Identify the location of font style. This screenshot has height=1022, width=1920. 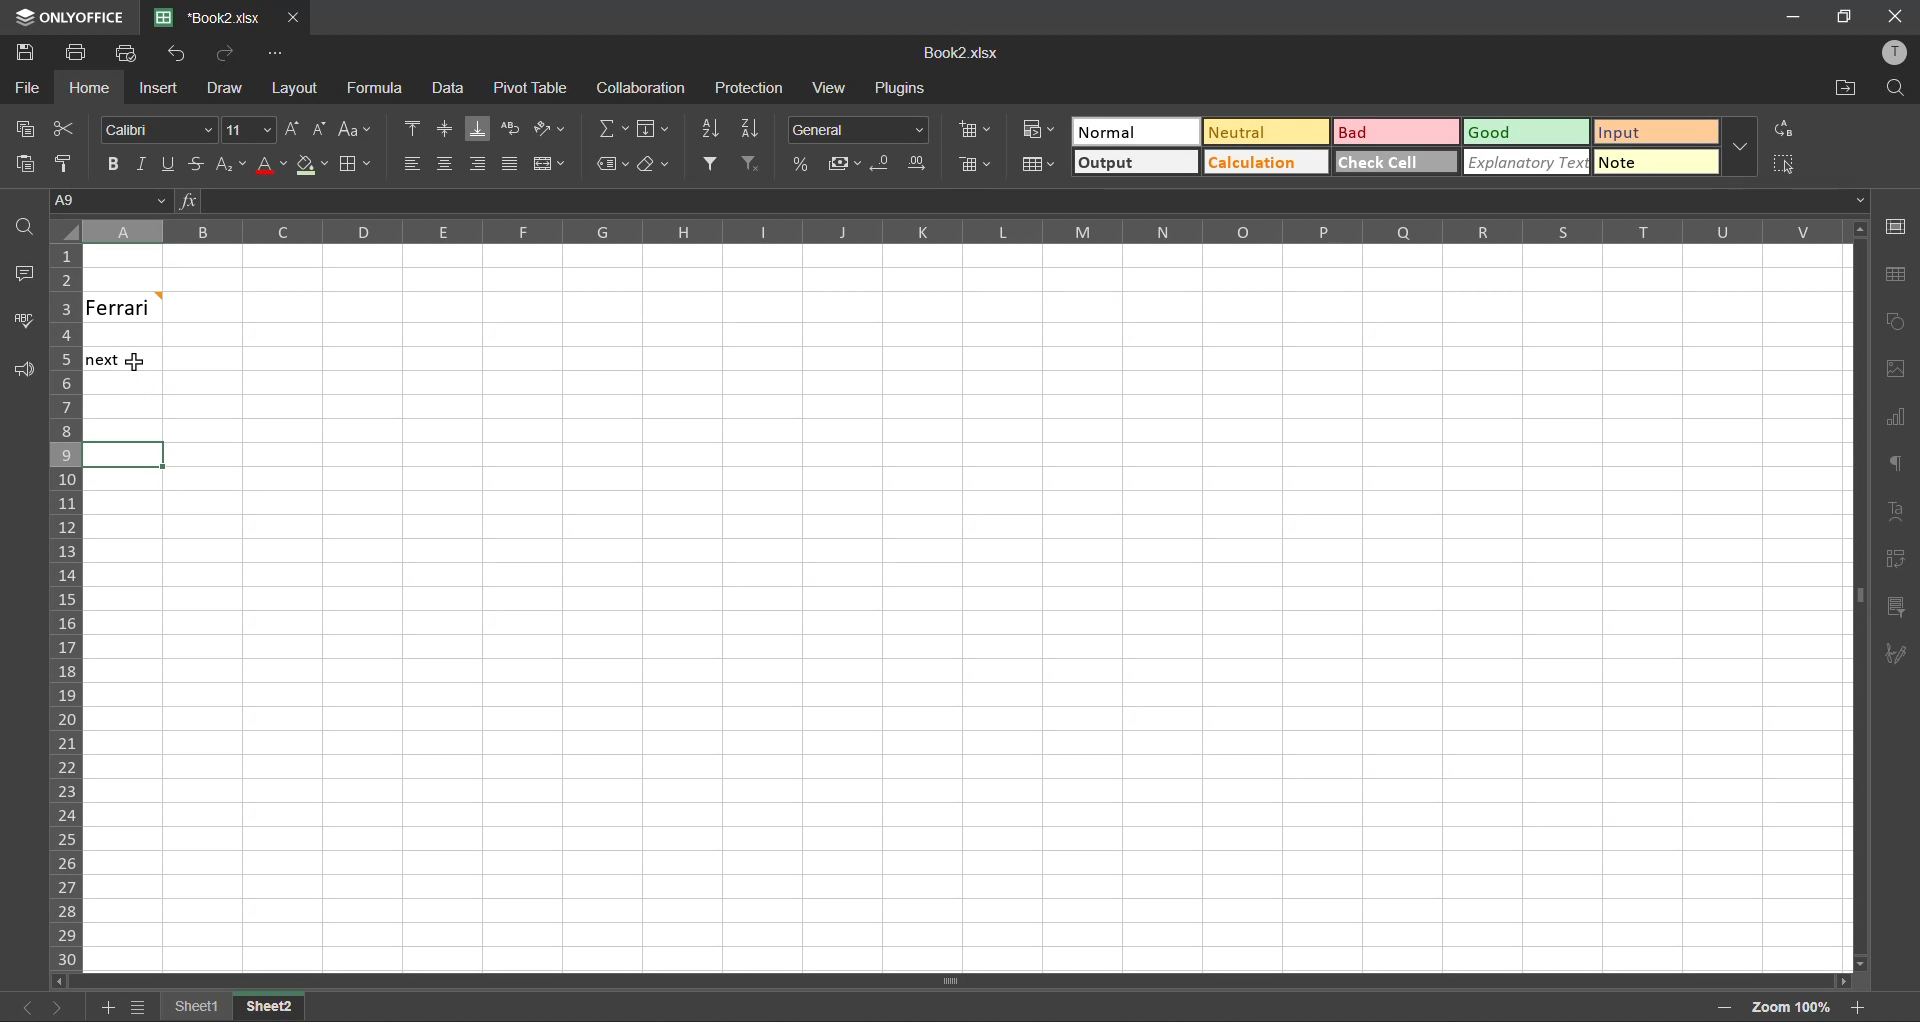
(161, 131).